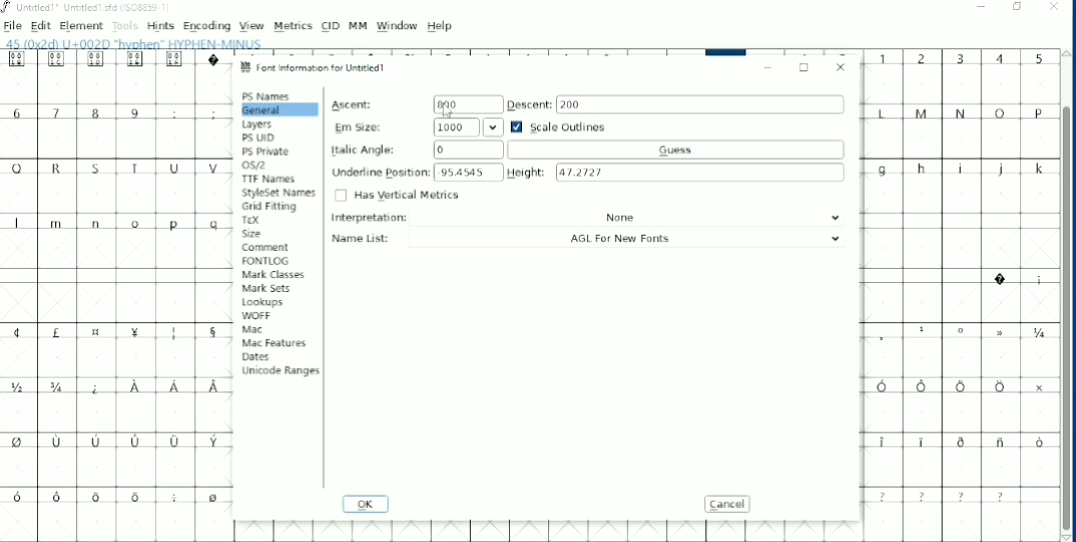  What do you see at coordinates (1065, 321) in the screenshot?
I see `Vertical scrollbar` at bounding box center [1065, 321].